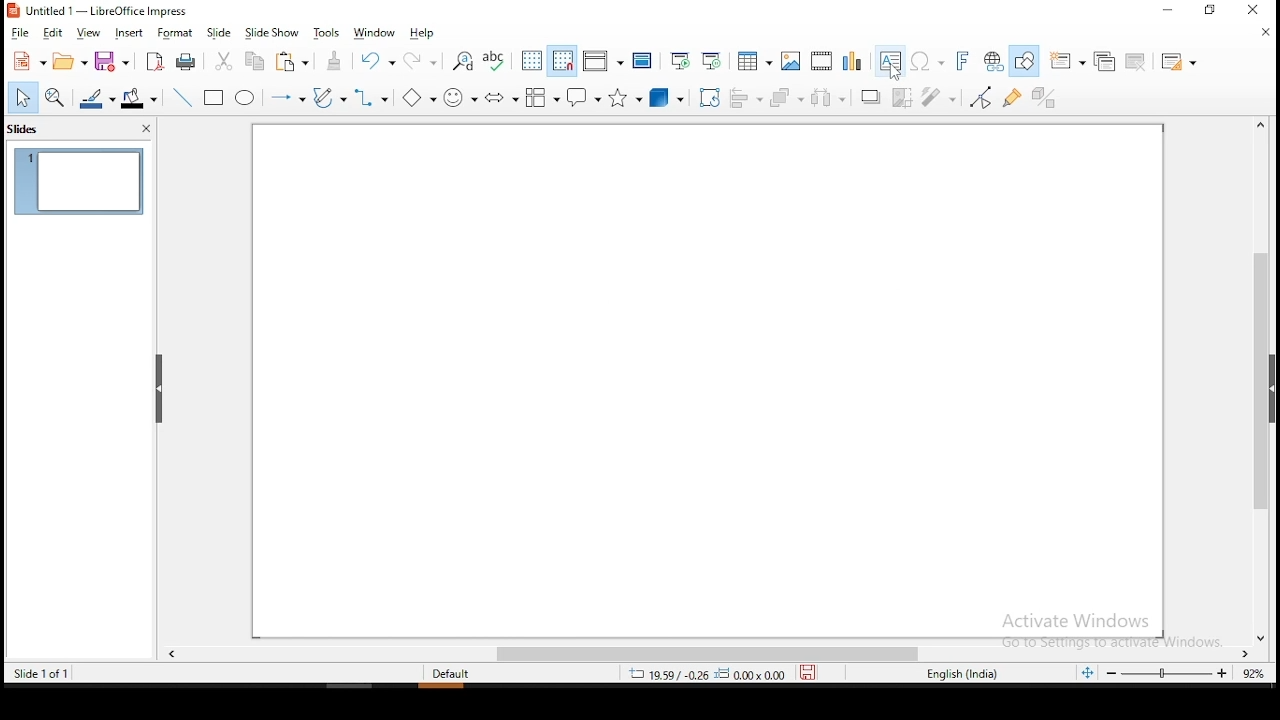 The image size is (1280, 720). What do you see at coordinates (51, 96) in the screenshot?
I see `zoom and pan` at bounding box center [51, 96].